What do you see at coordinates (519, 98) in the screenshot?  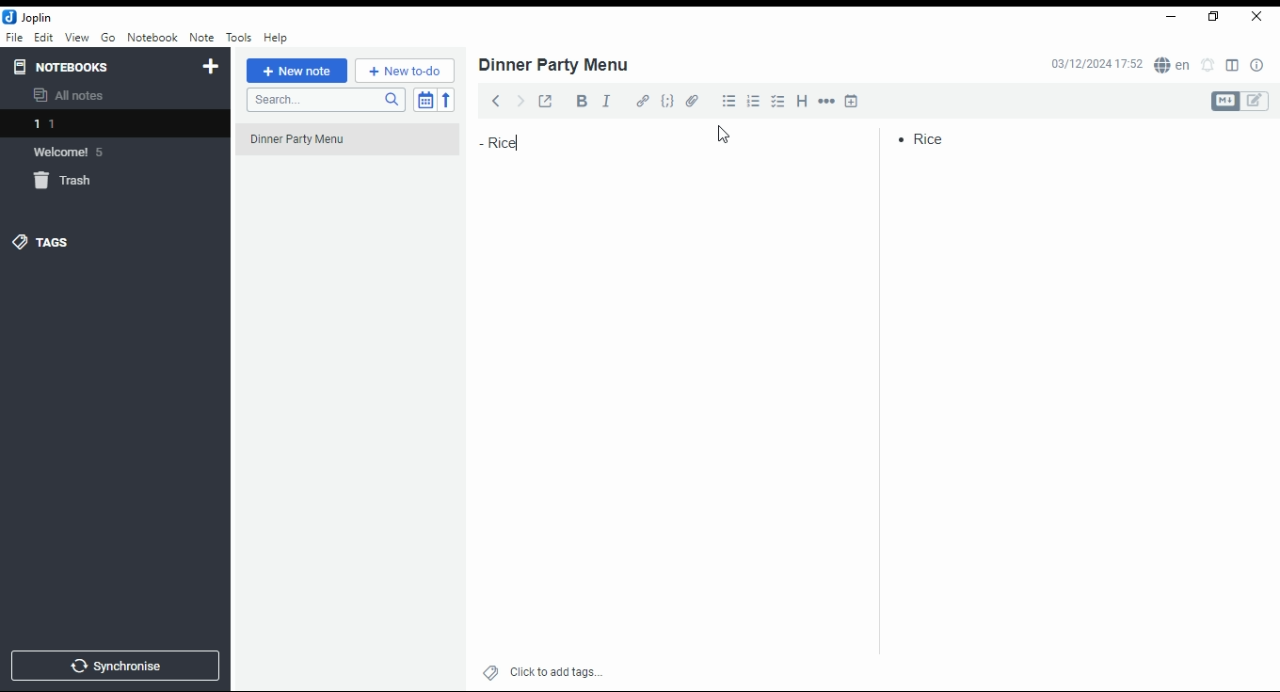 I see `forward` at bounding box center [519, 98].